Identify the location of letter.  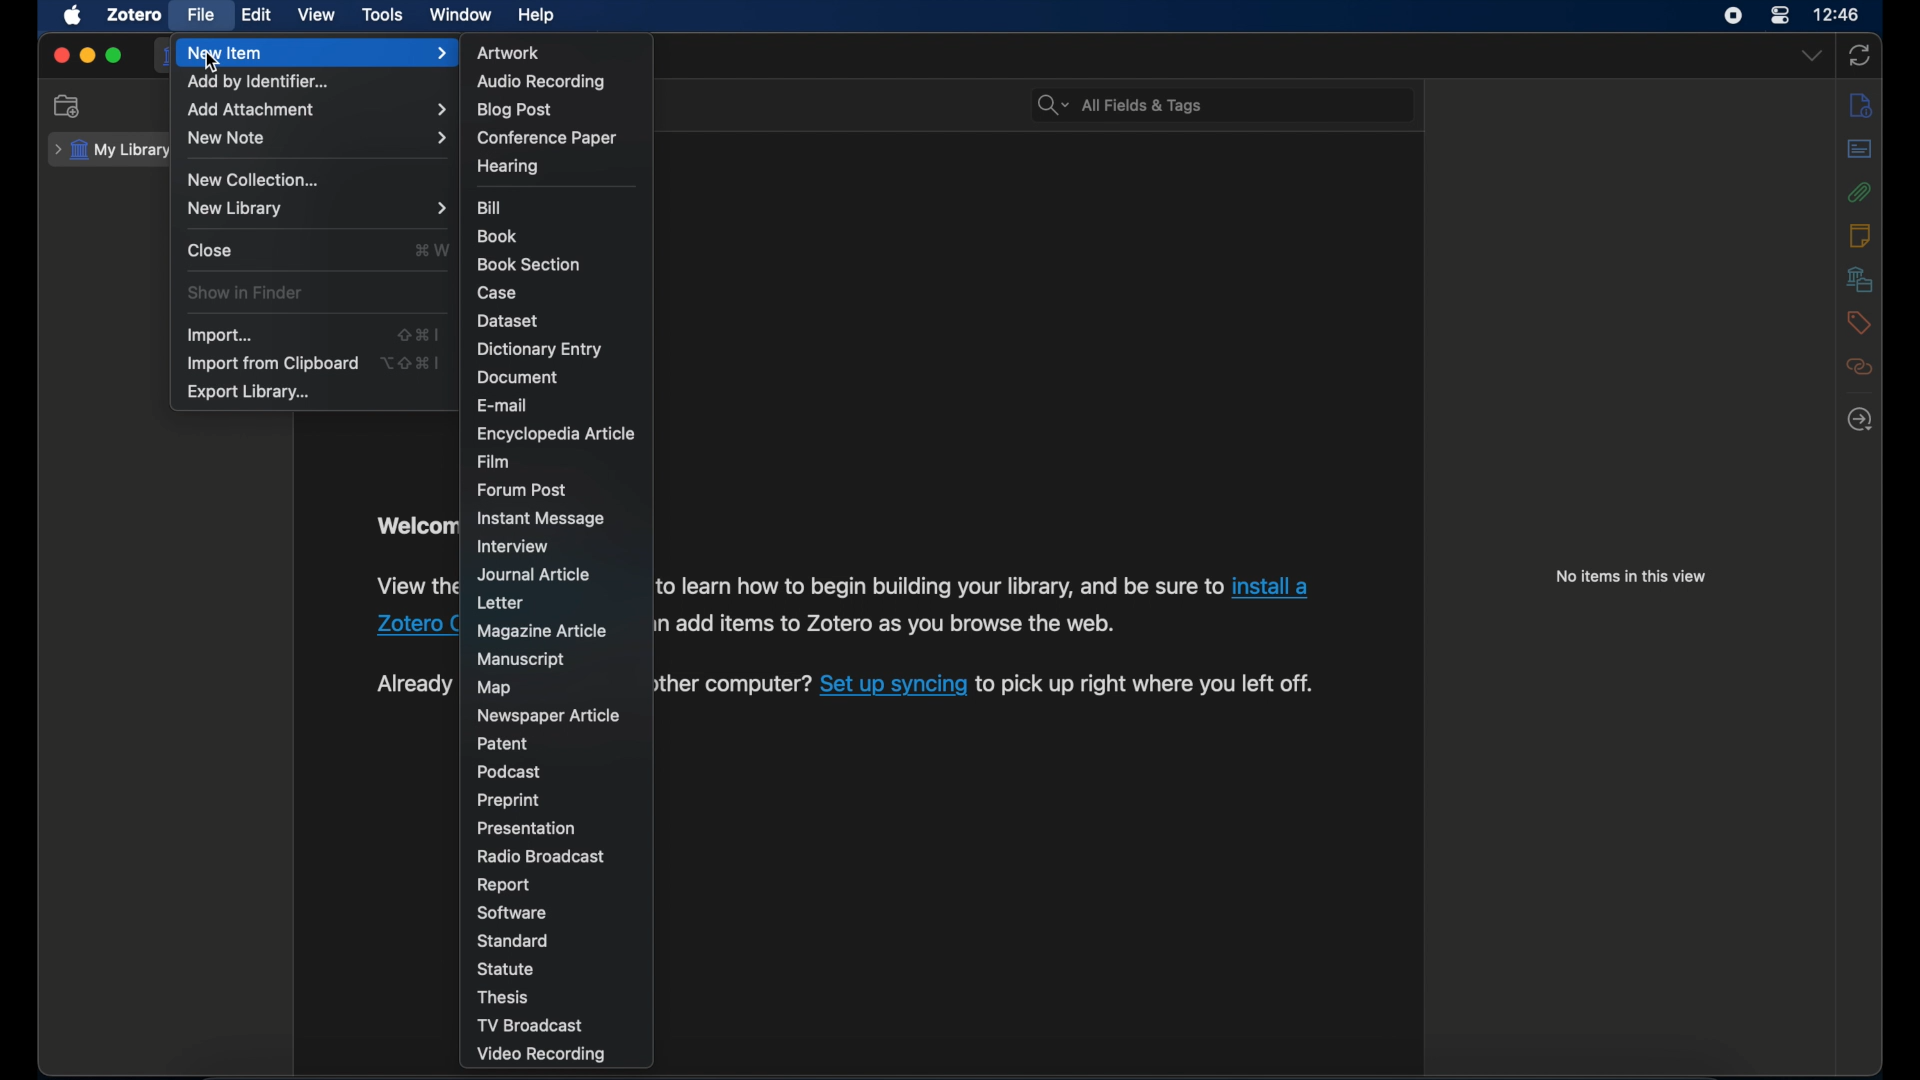
(499, 603).